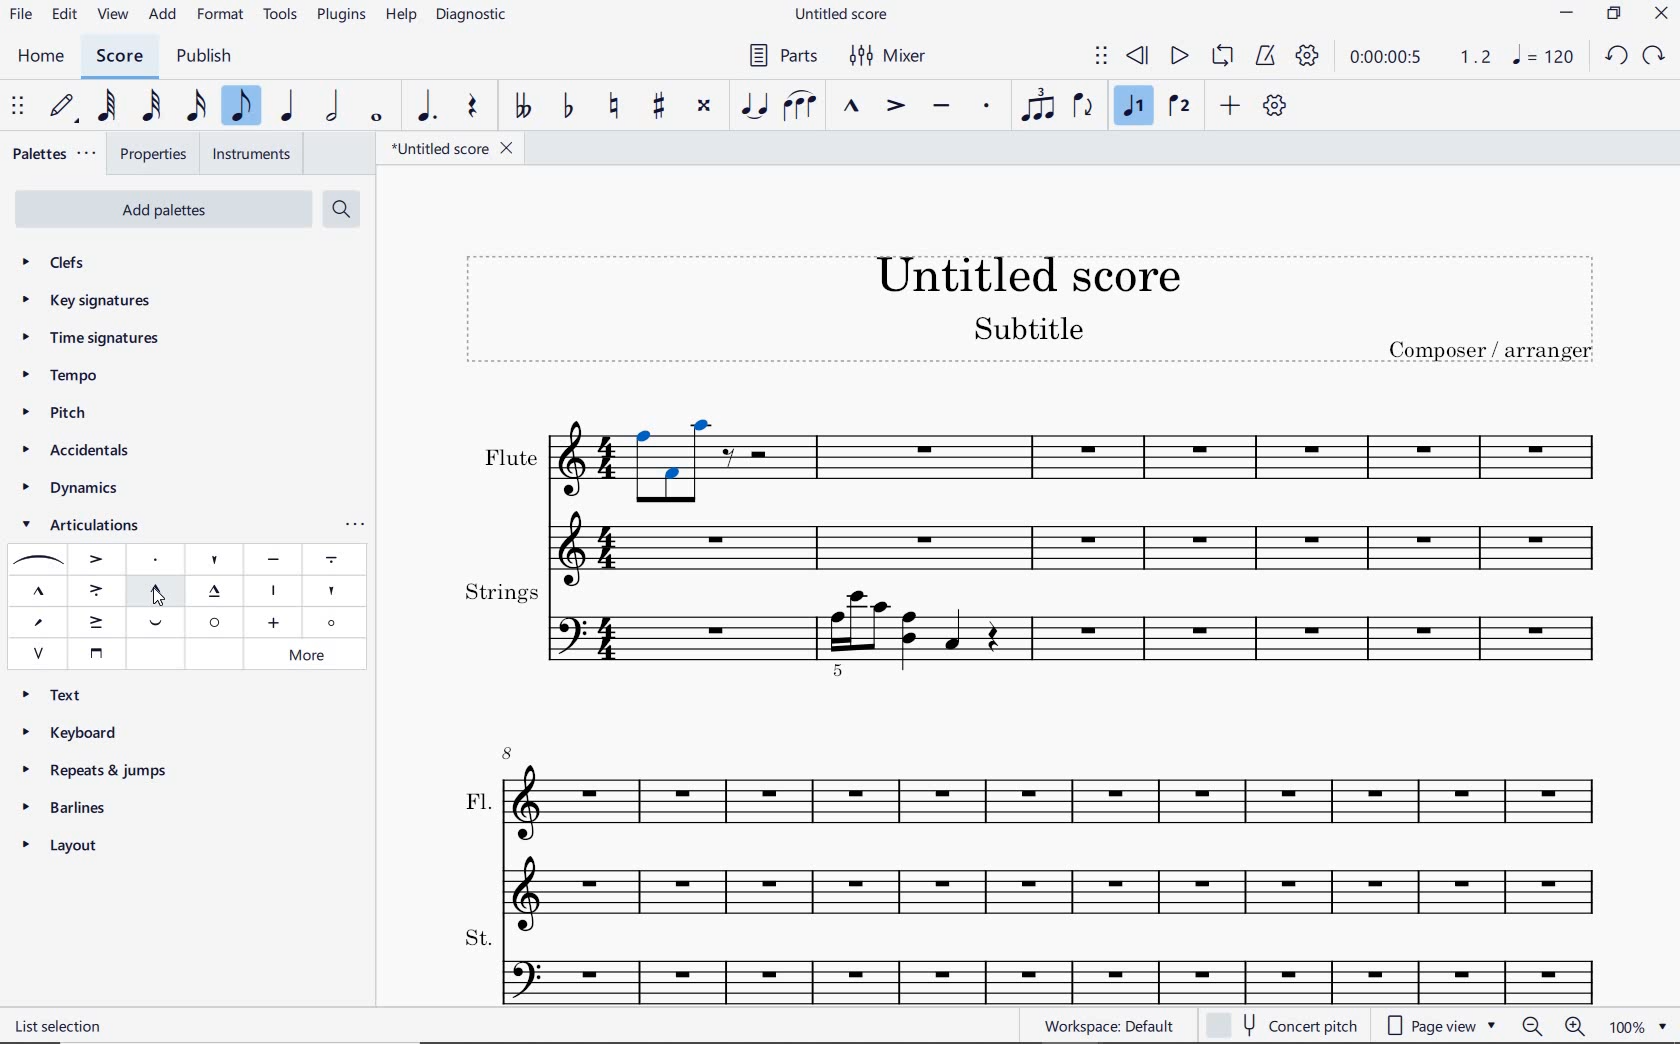 The width and height of the screenshot is (1680, 1044). What do you see at coordinates (341, 208) in the screenshot?
I see `search palettes` at bounding box center [341, 208].